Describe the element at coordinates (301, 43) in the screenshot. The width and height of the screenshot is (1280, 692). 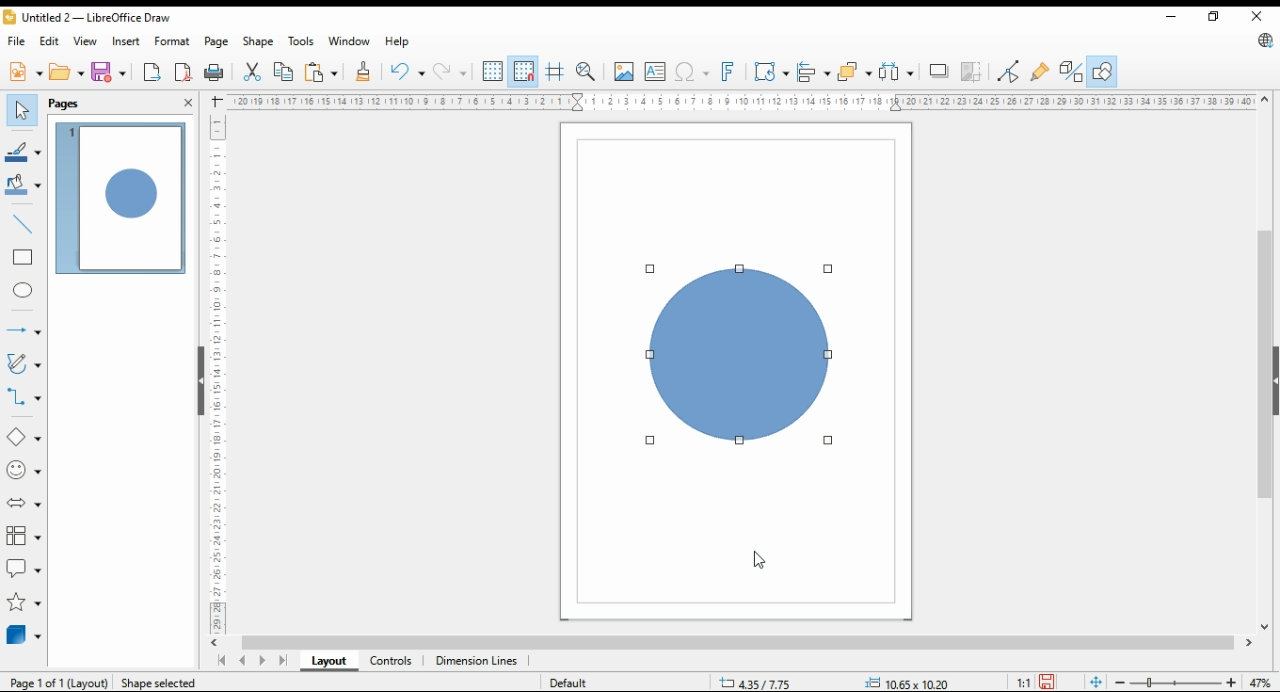
I see `tools` at that location.